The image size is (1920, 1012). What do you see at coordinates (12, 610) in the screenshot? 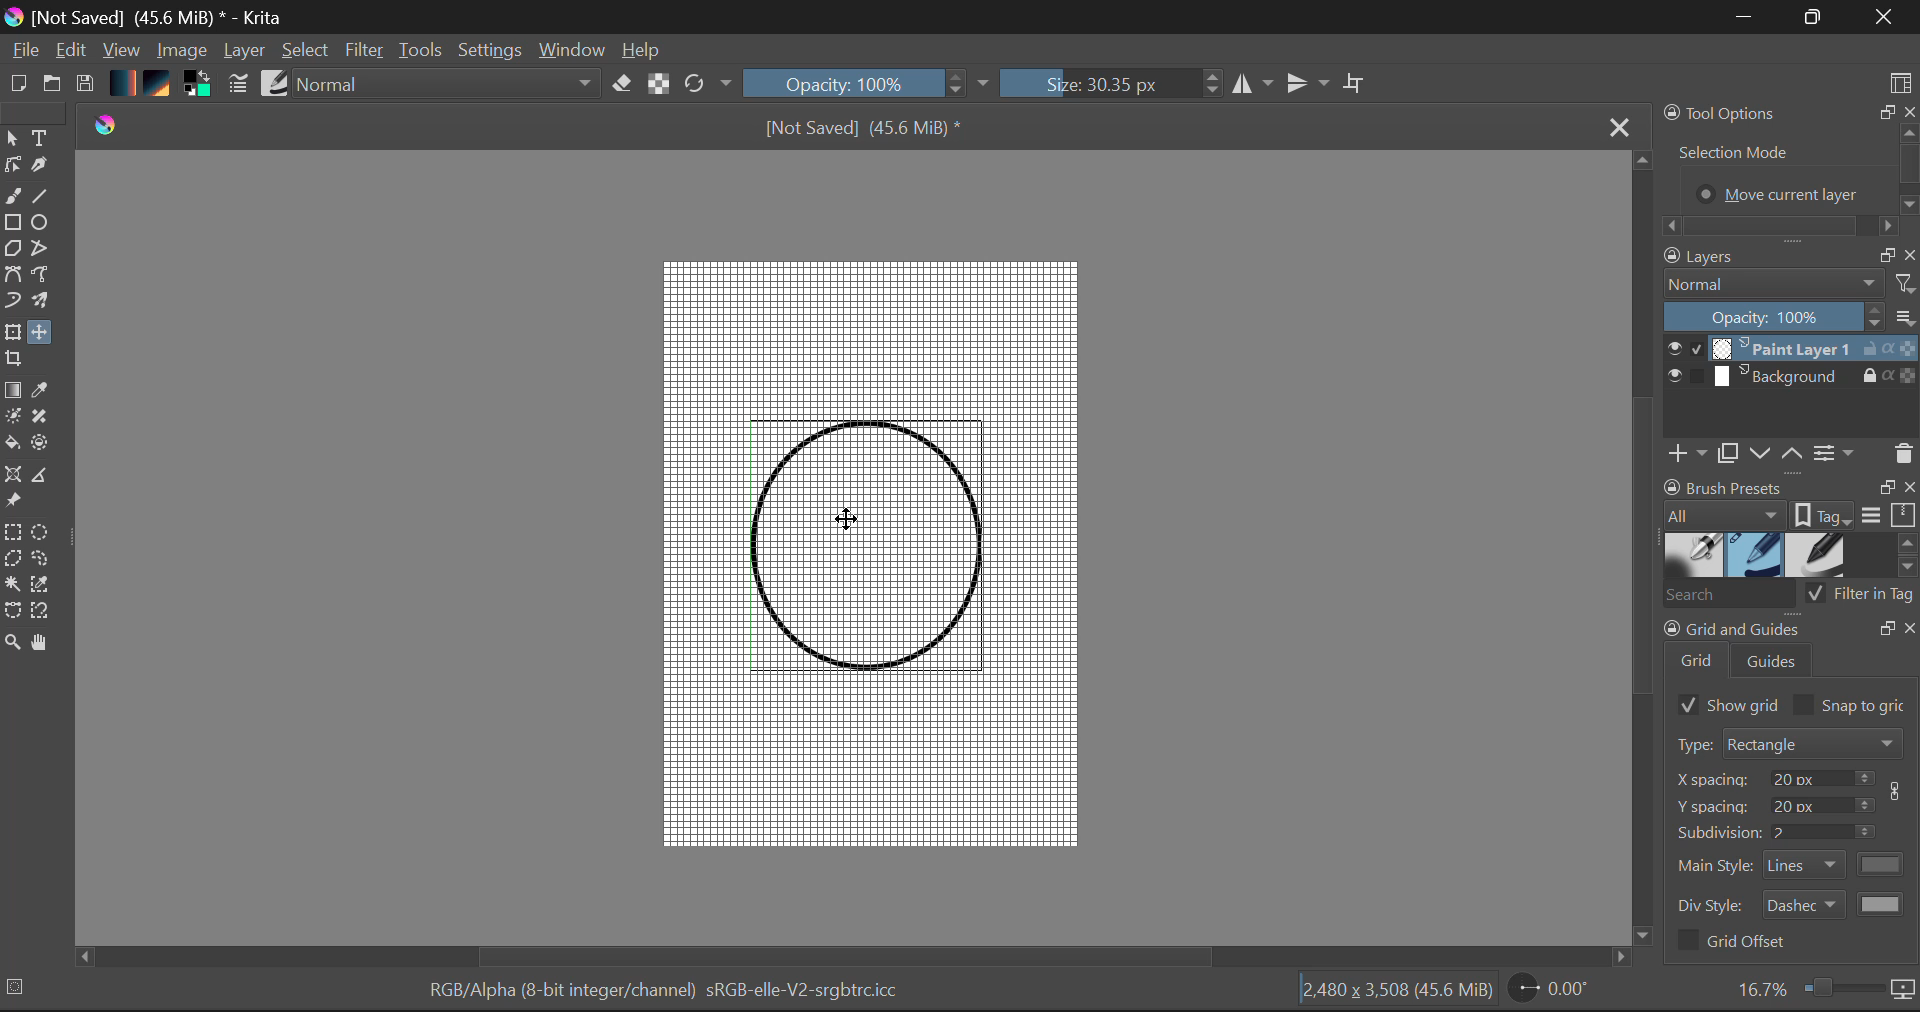
I see `Bezier Curve Selection` at bounding box center [12, 610].